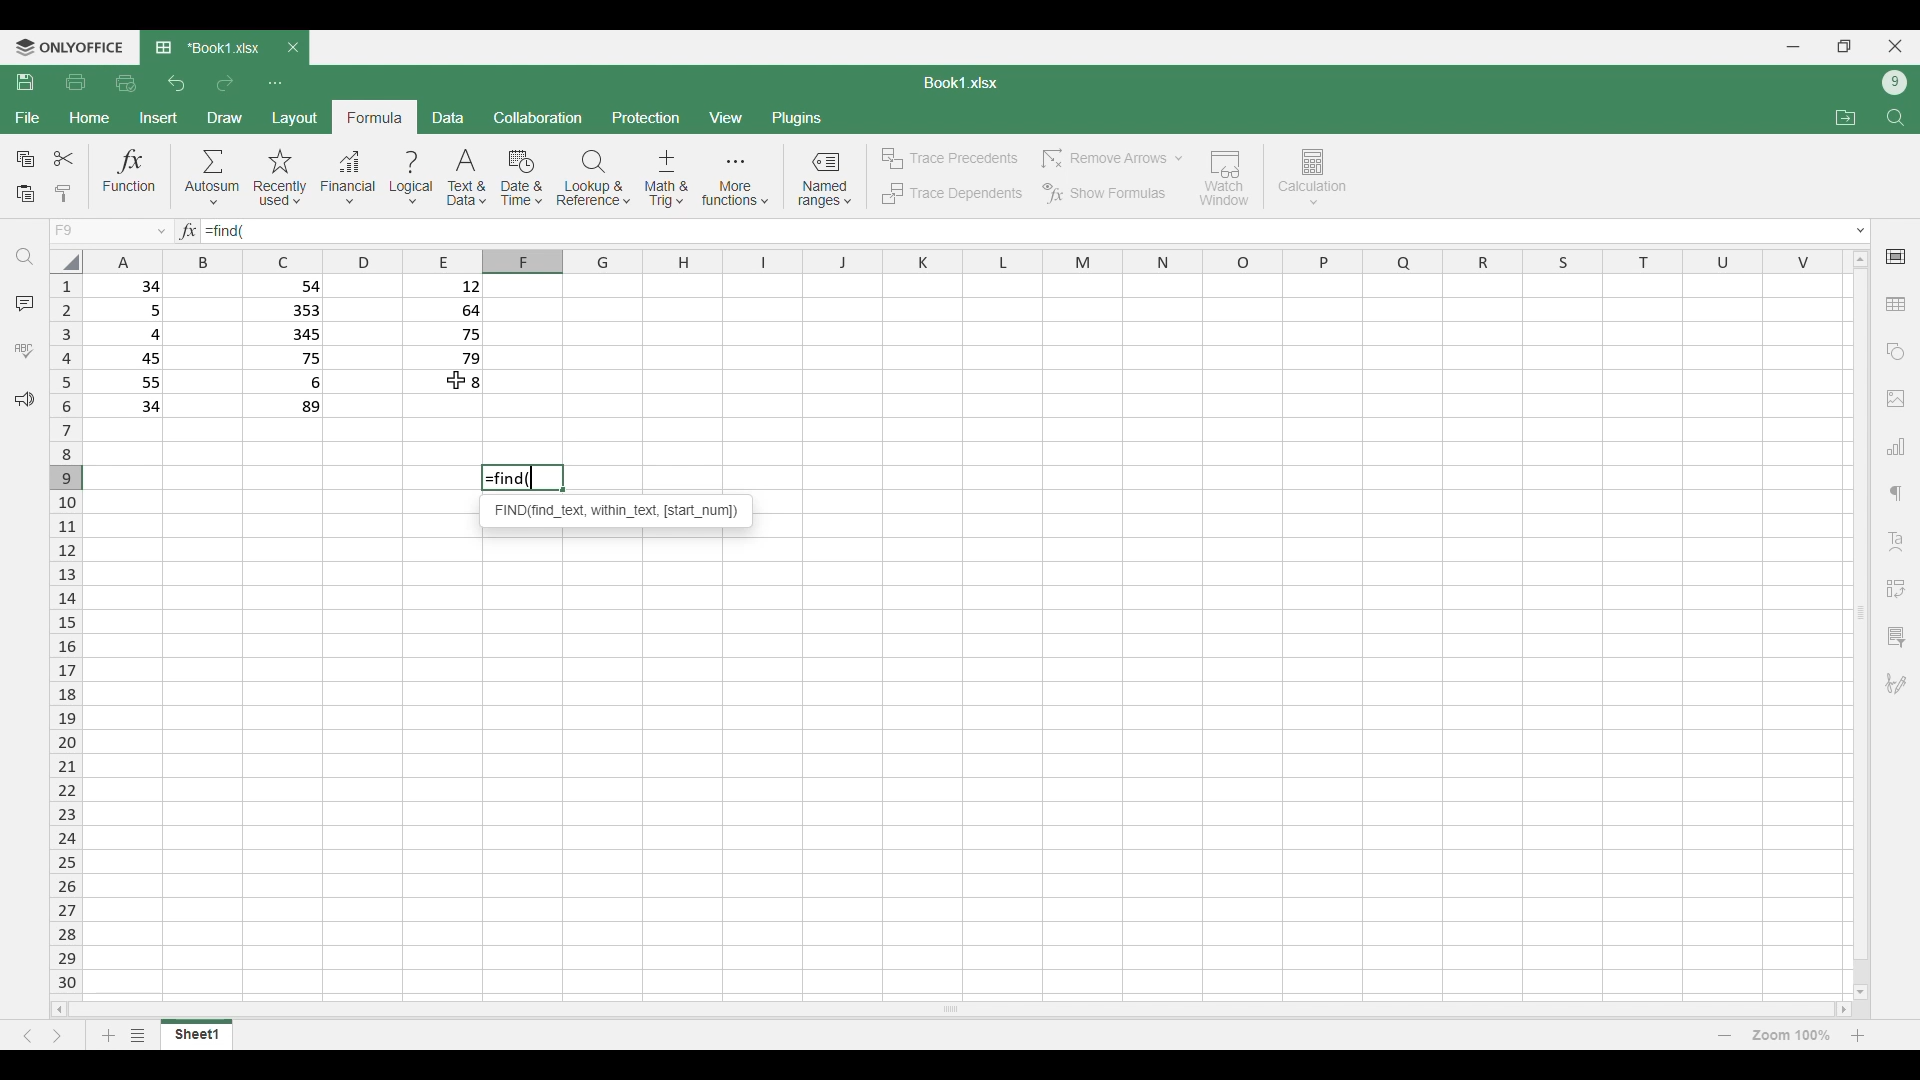 This screenshot has width=1920, height=1080. I want to click on Spell check, so click(24, 350).